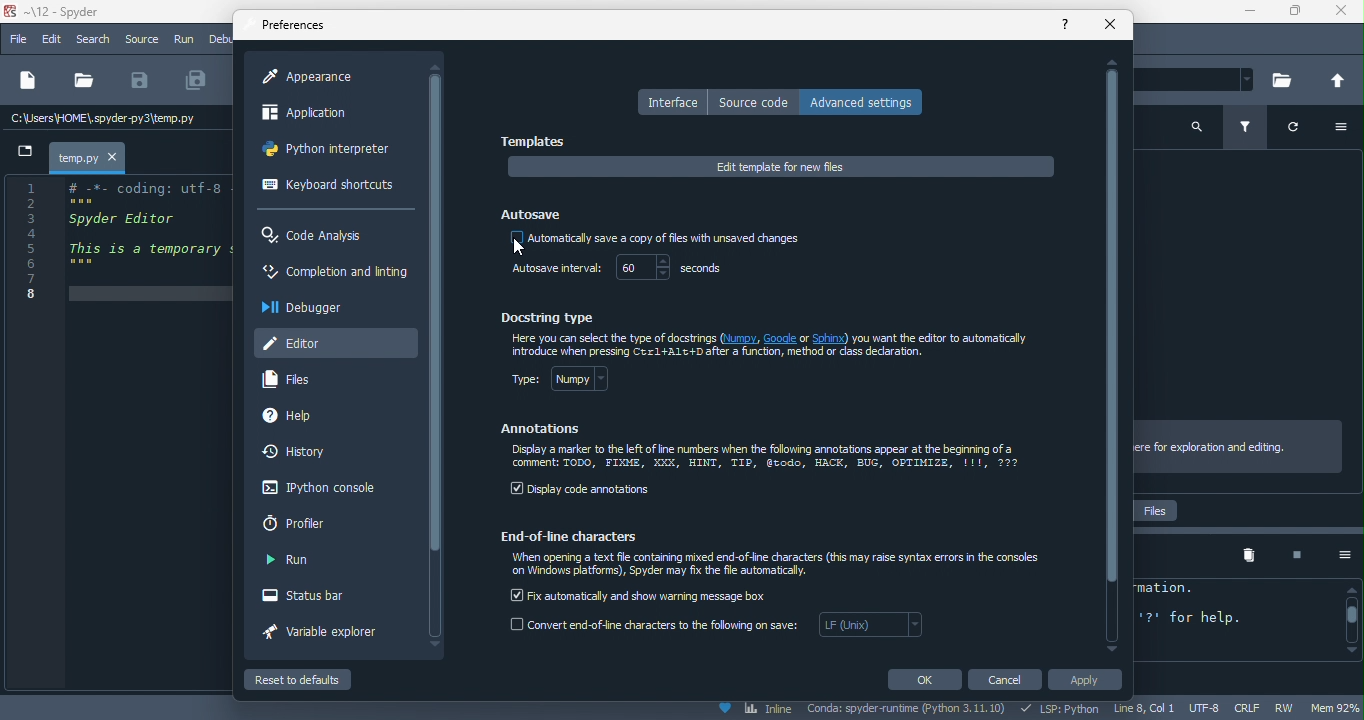  What do you see at coordinates (1249, 556) in the screenshot?
I see `remove all` at bounding box center [1249, 556].